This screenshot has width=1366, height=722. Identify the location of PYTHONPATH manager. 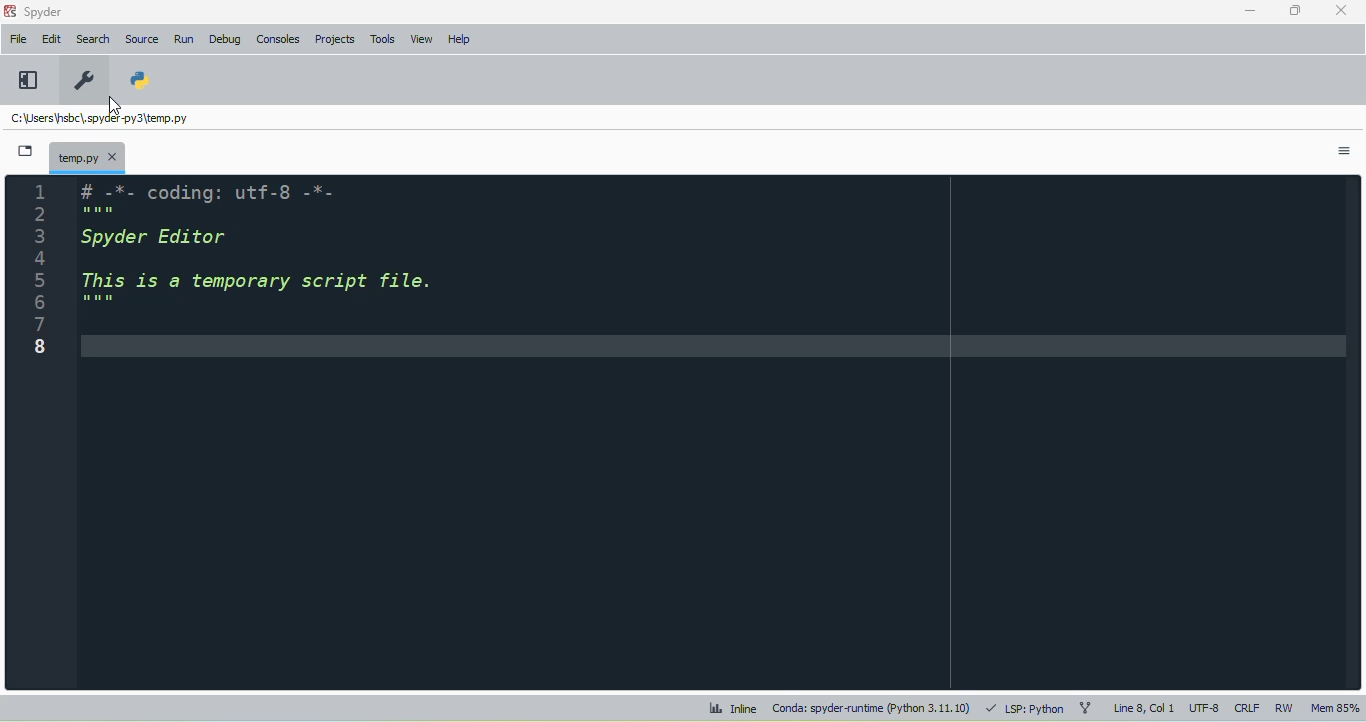
(141, 79).